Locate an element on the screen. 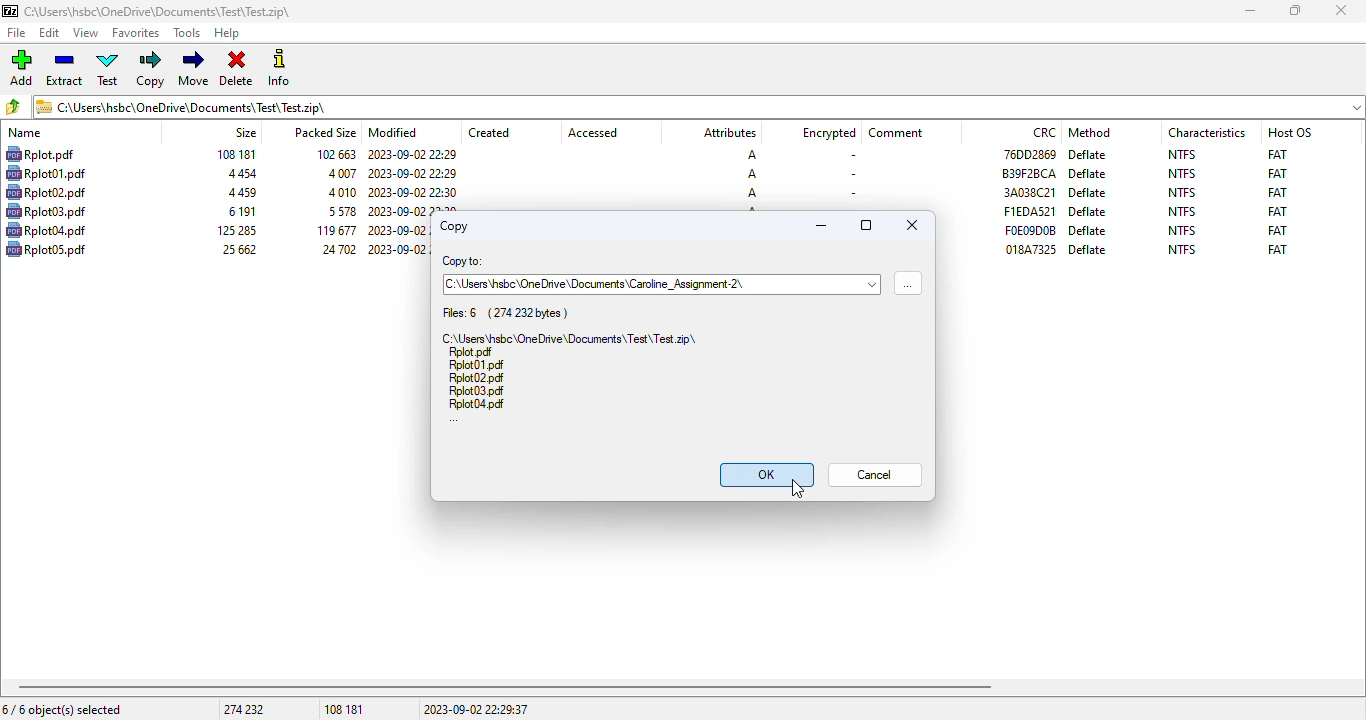 This screenshot has width=1366, height=720. .zip archive file is located at coordinates (569, 337).